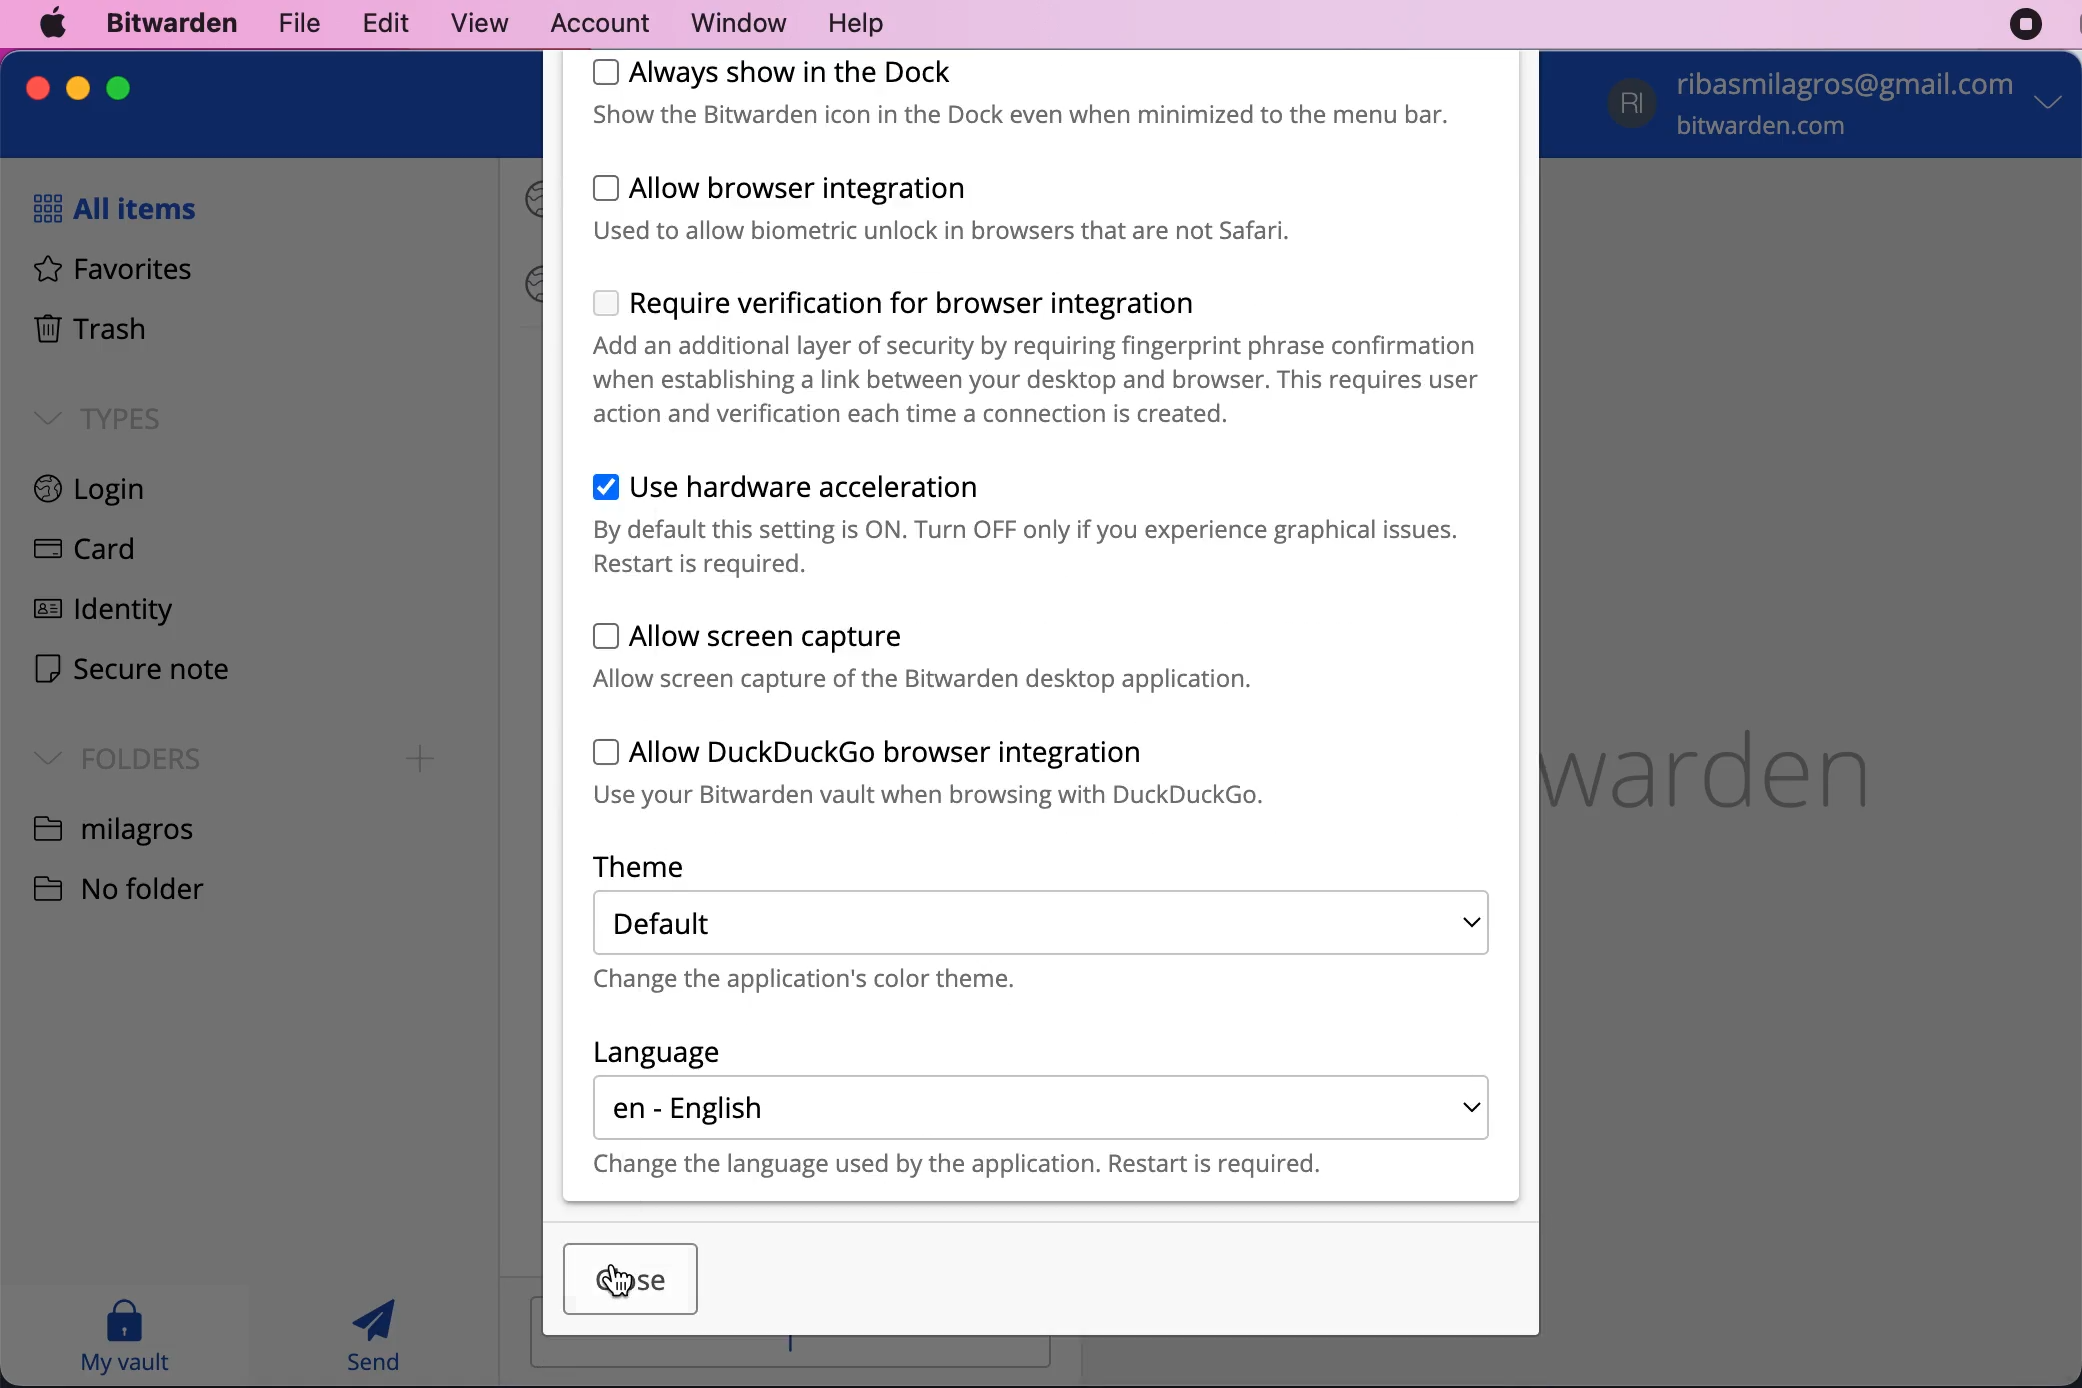 The height and width of the screenshot is (1388, 2082). What do you see at coordinates (972, 774) in the screenshot?
I see `allow duckcuckgo browser integration` at bounding box center [972, 774].